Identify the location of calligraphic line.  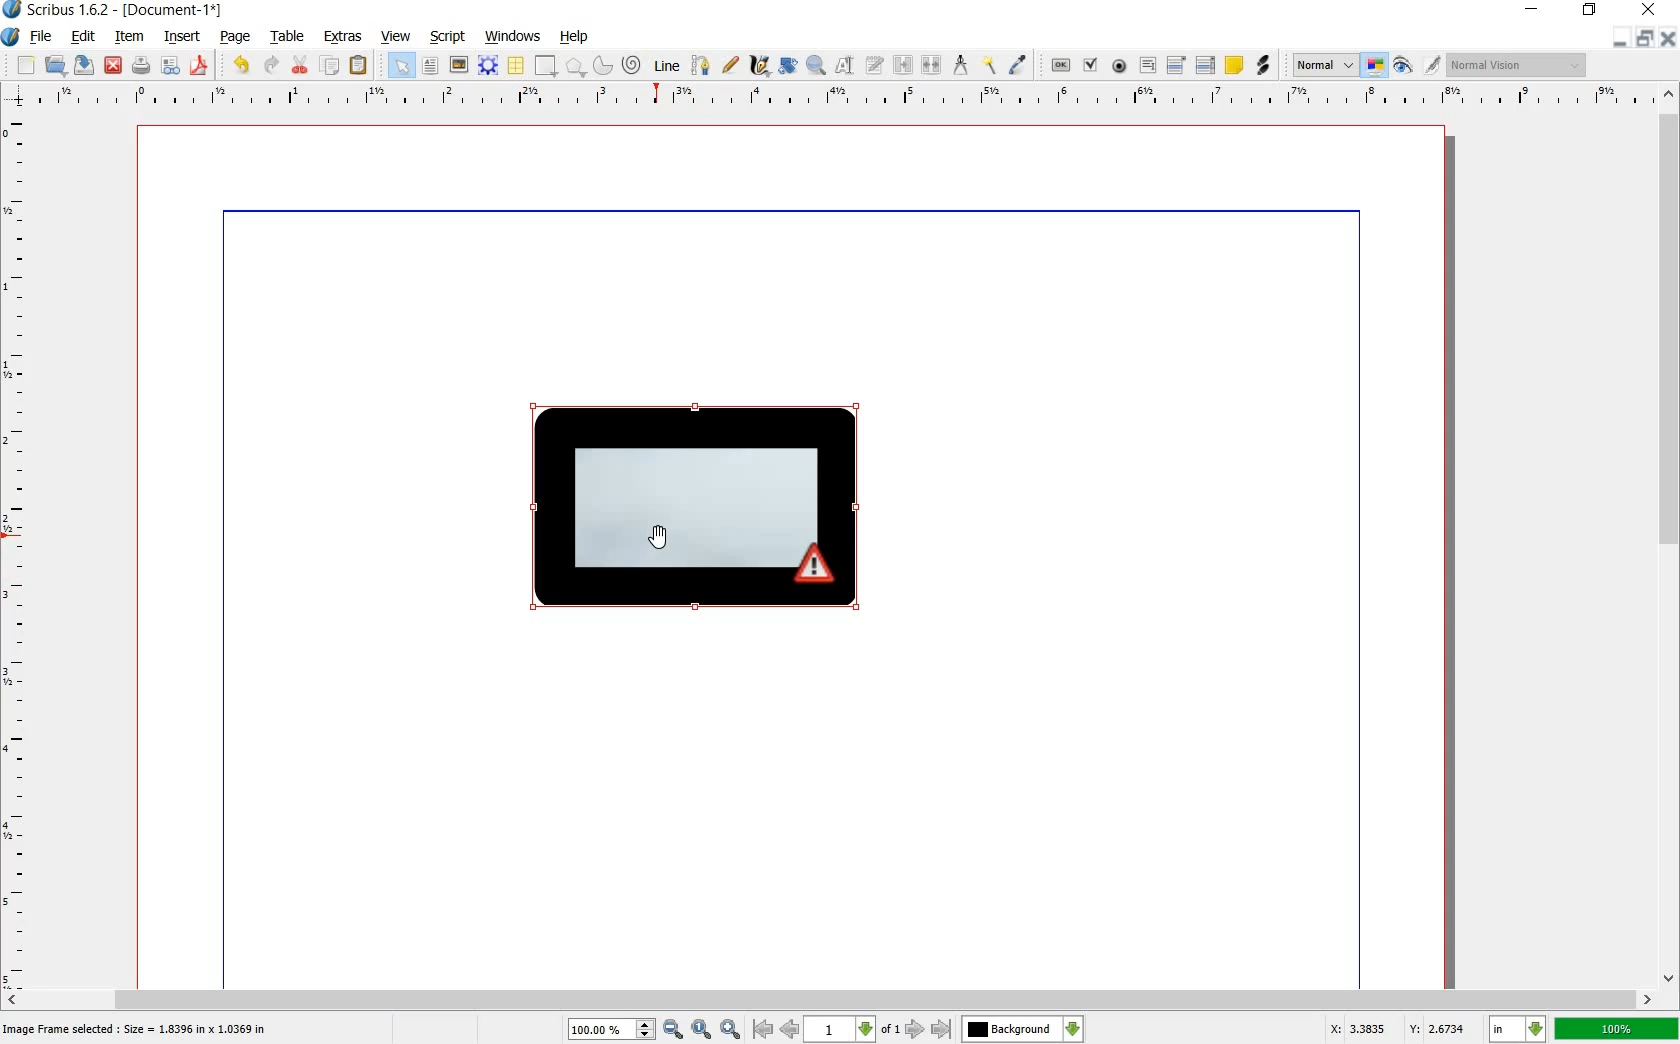
(759, 66).